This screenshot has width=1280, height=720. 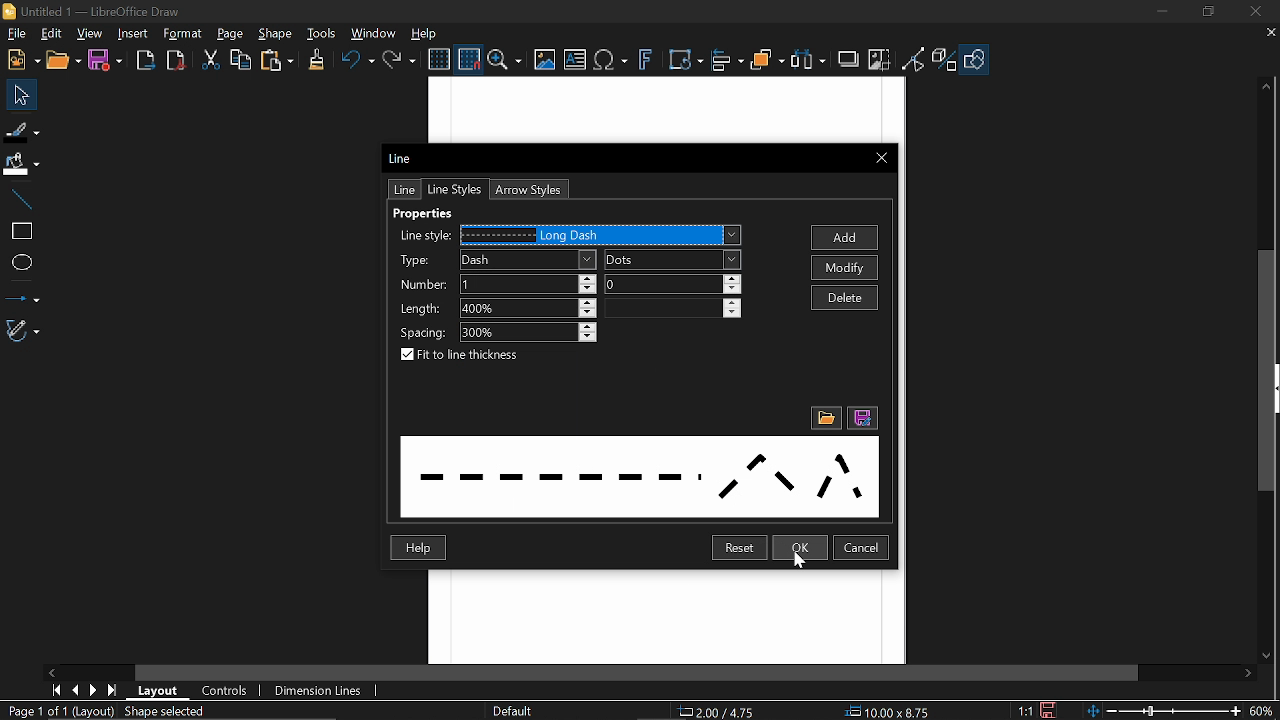 I want to click on cursor, so click(x=806, y=563).